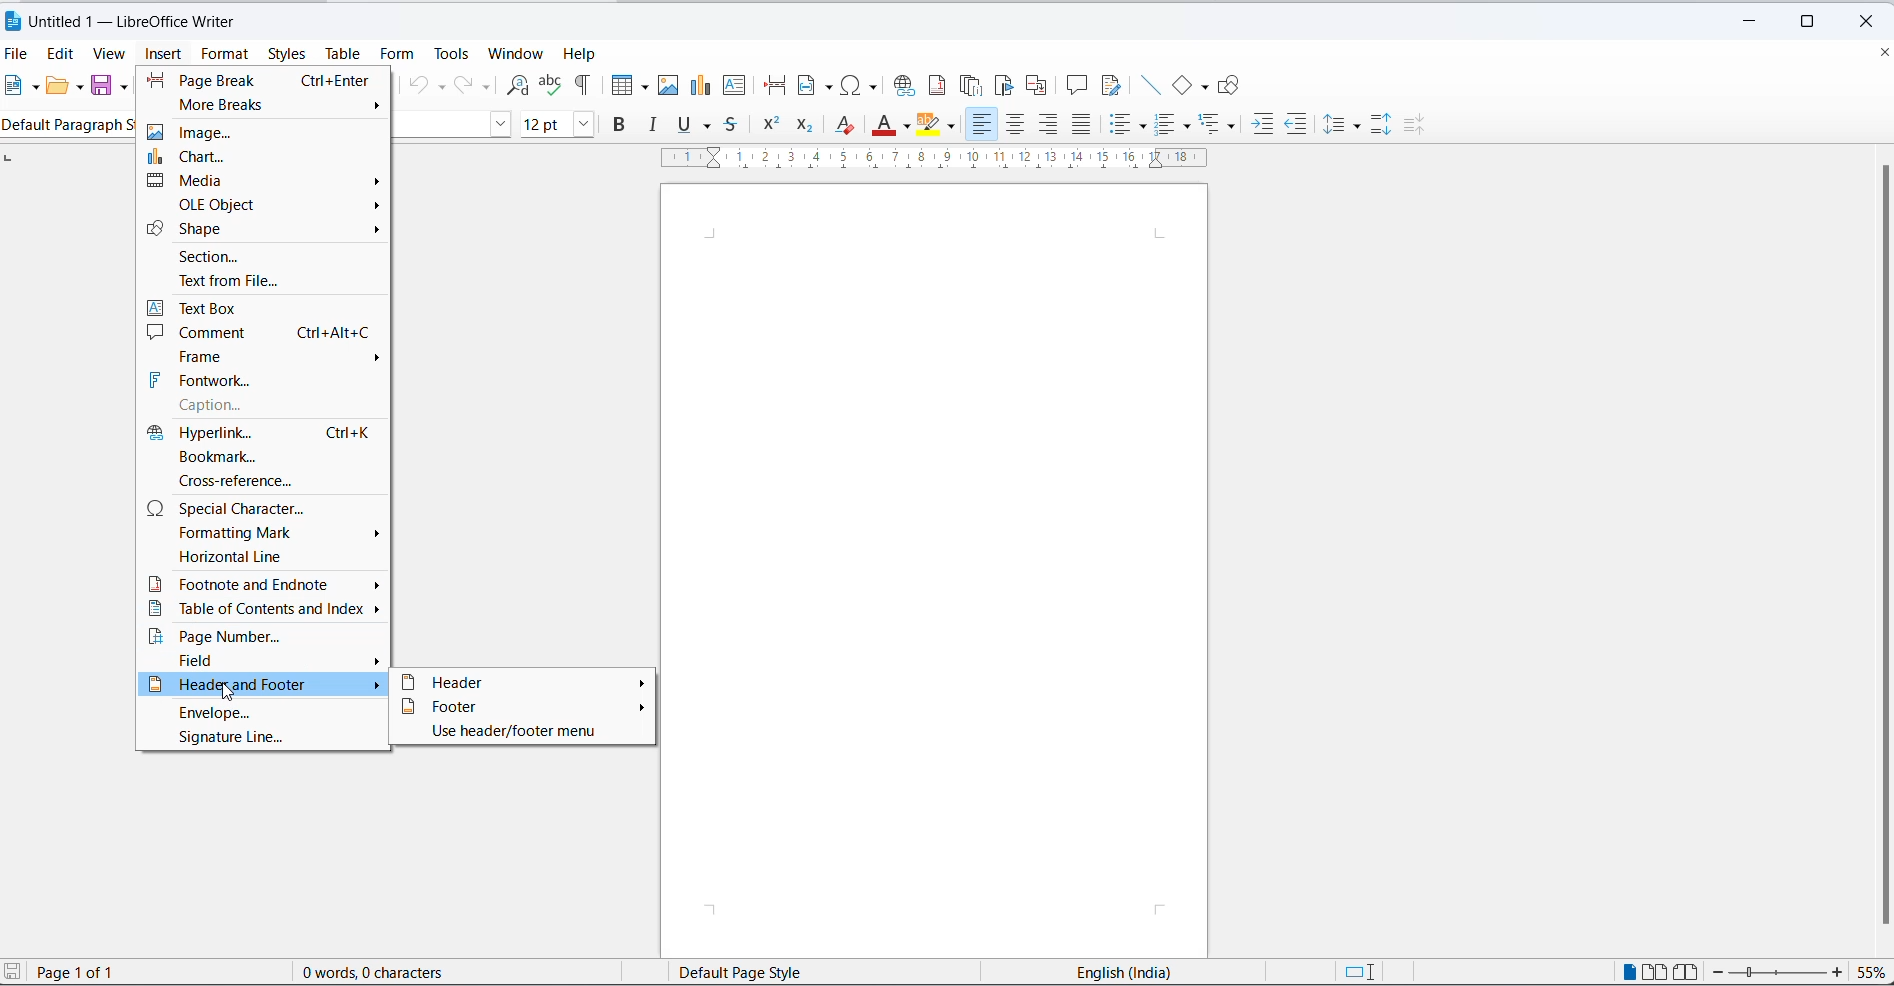  What do you see at coordinates (268, 308) in the screenshot?
I see `text box` at bounding box center [268, 308].